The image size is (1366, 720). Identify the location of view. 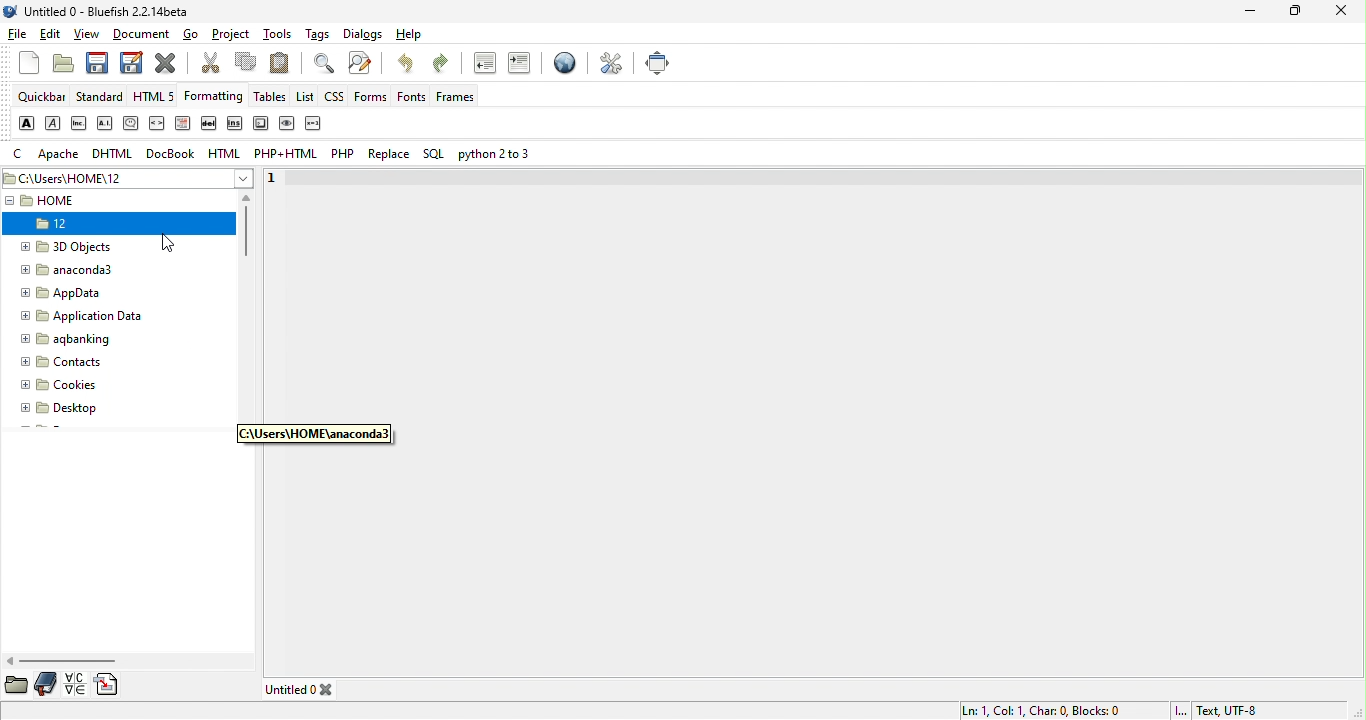
(89, 35).